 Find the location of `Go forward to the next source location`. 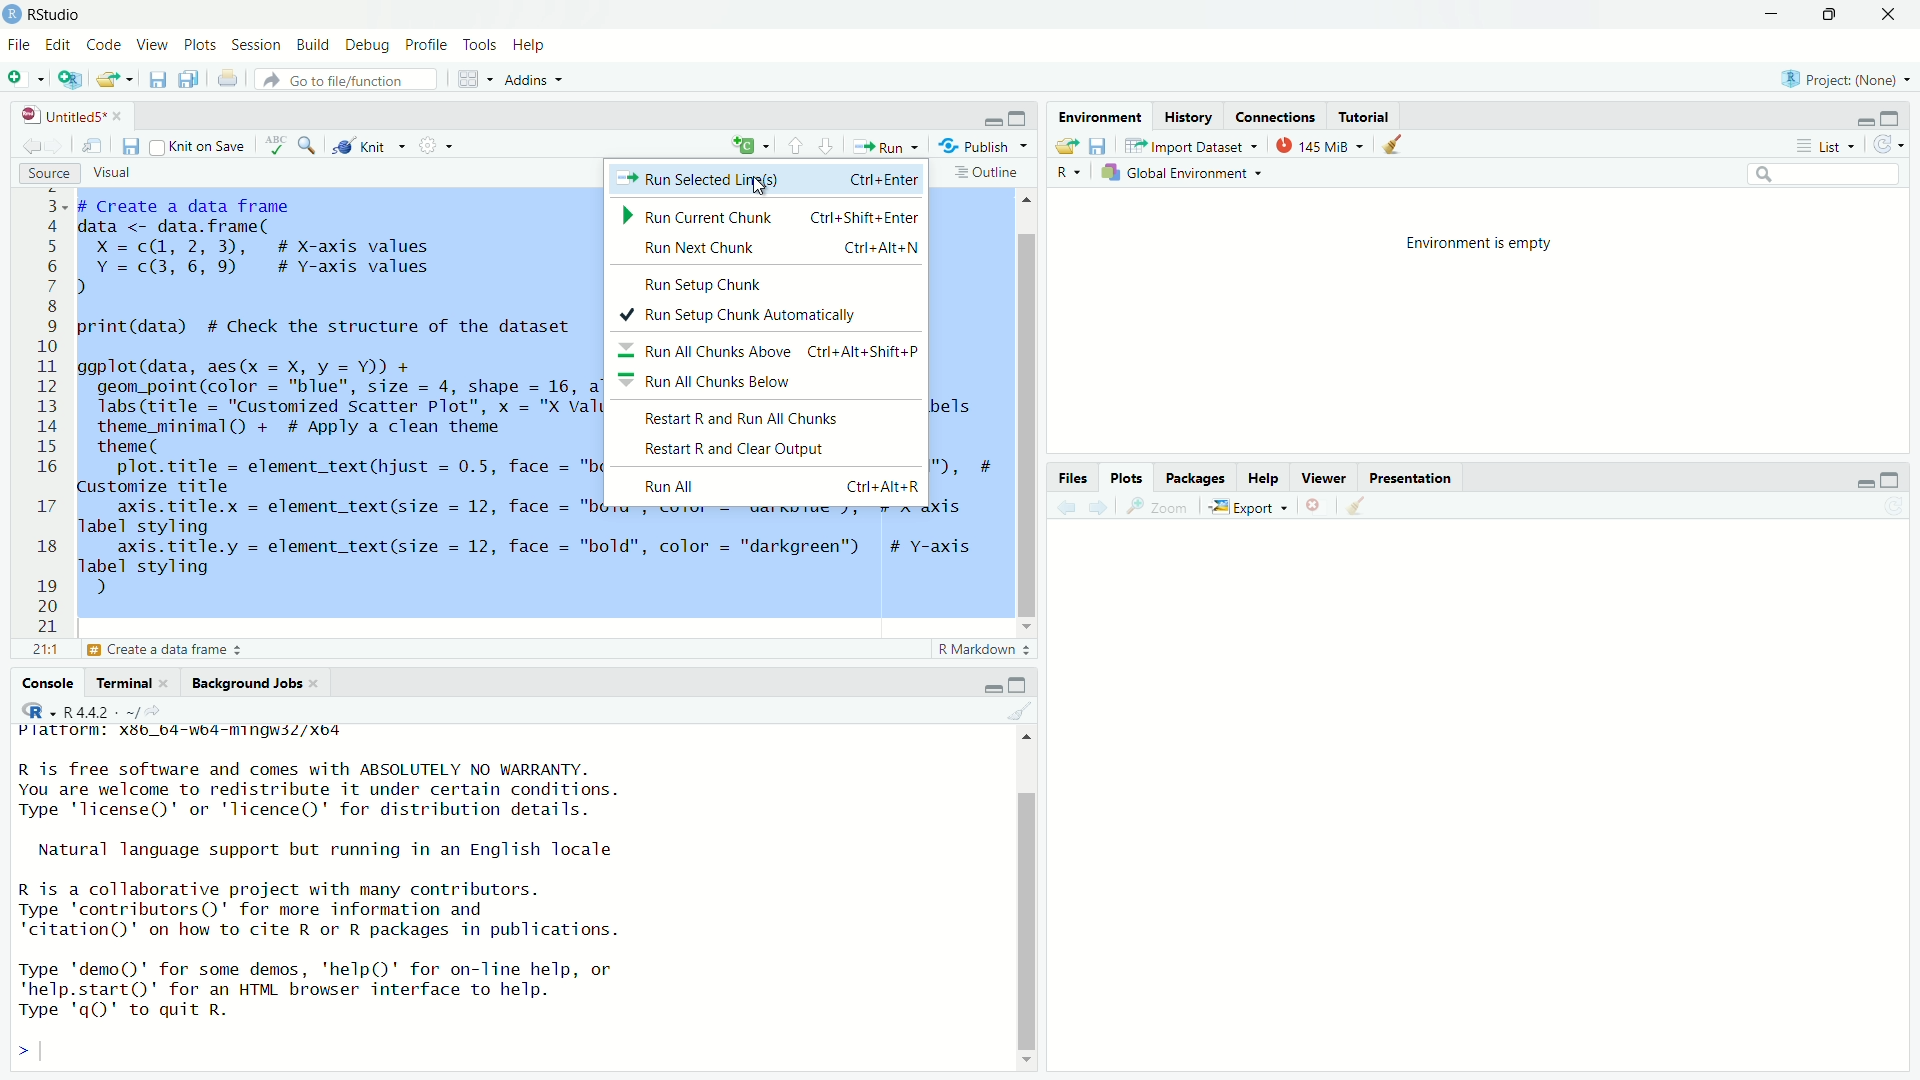

Go forward to the next source location is located at coordinates (65, 148).